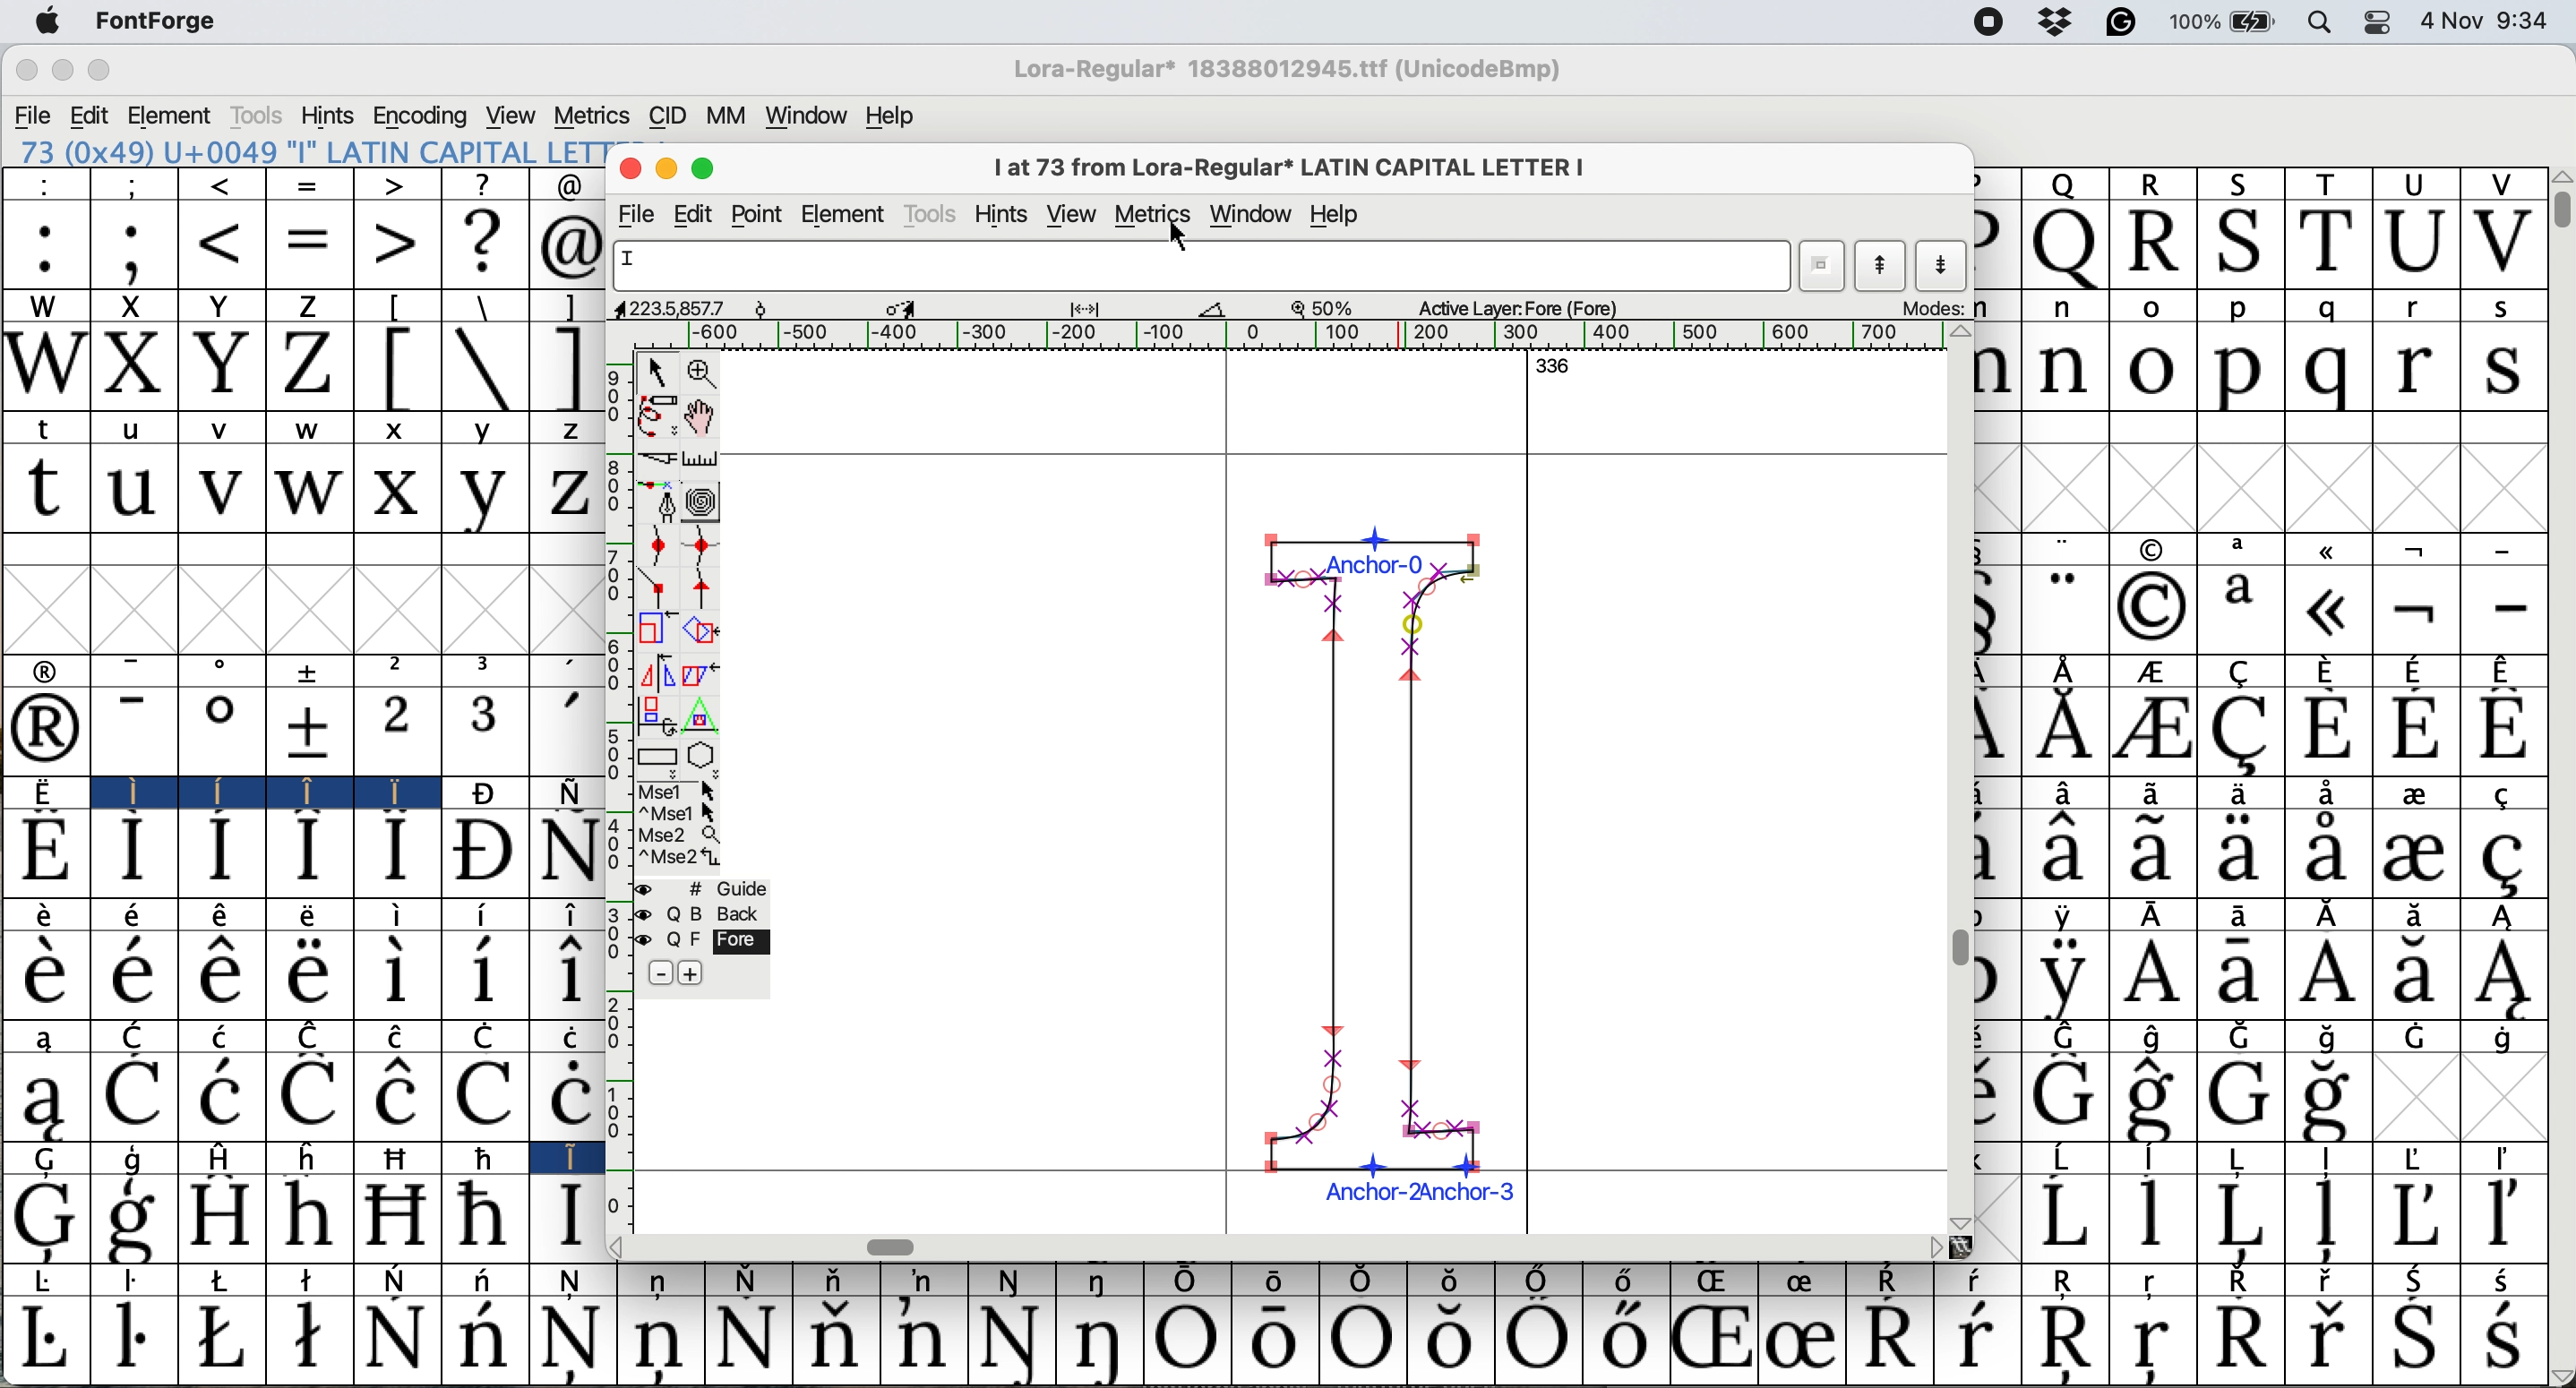 The width and height of the screenshot is (2576, 1388). I want to click on , so click(1930, 1246).